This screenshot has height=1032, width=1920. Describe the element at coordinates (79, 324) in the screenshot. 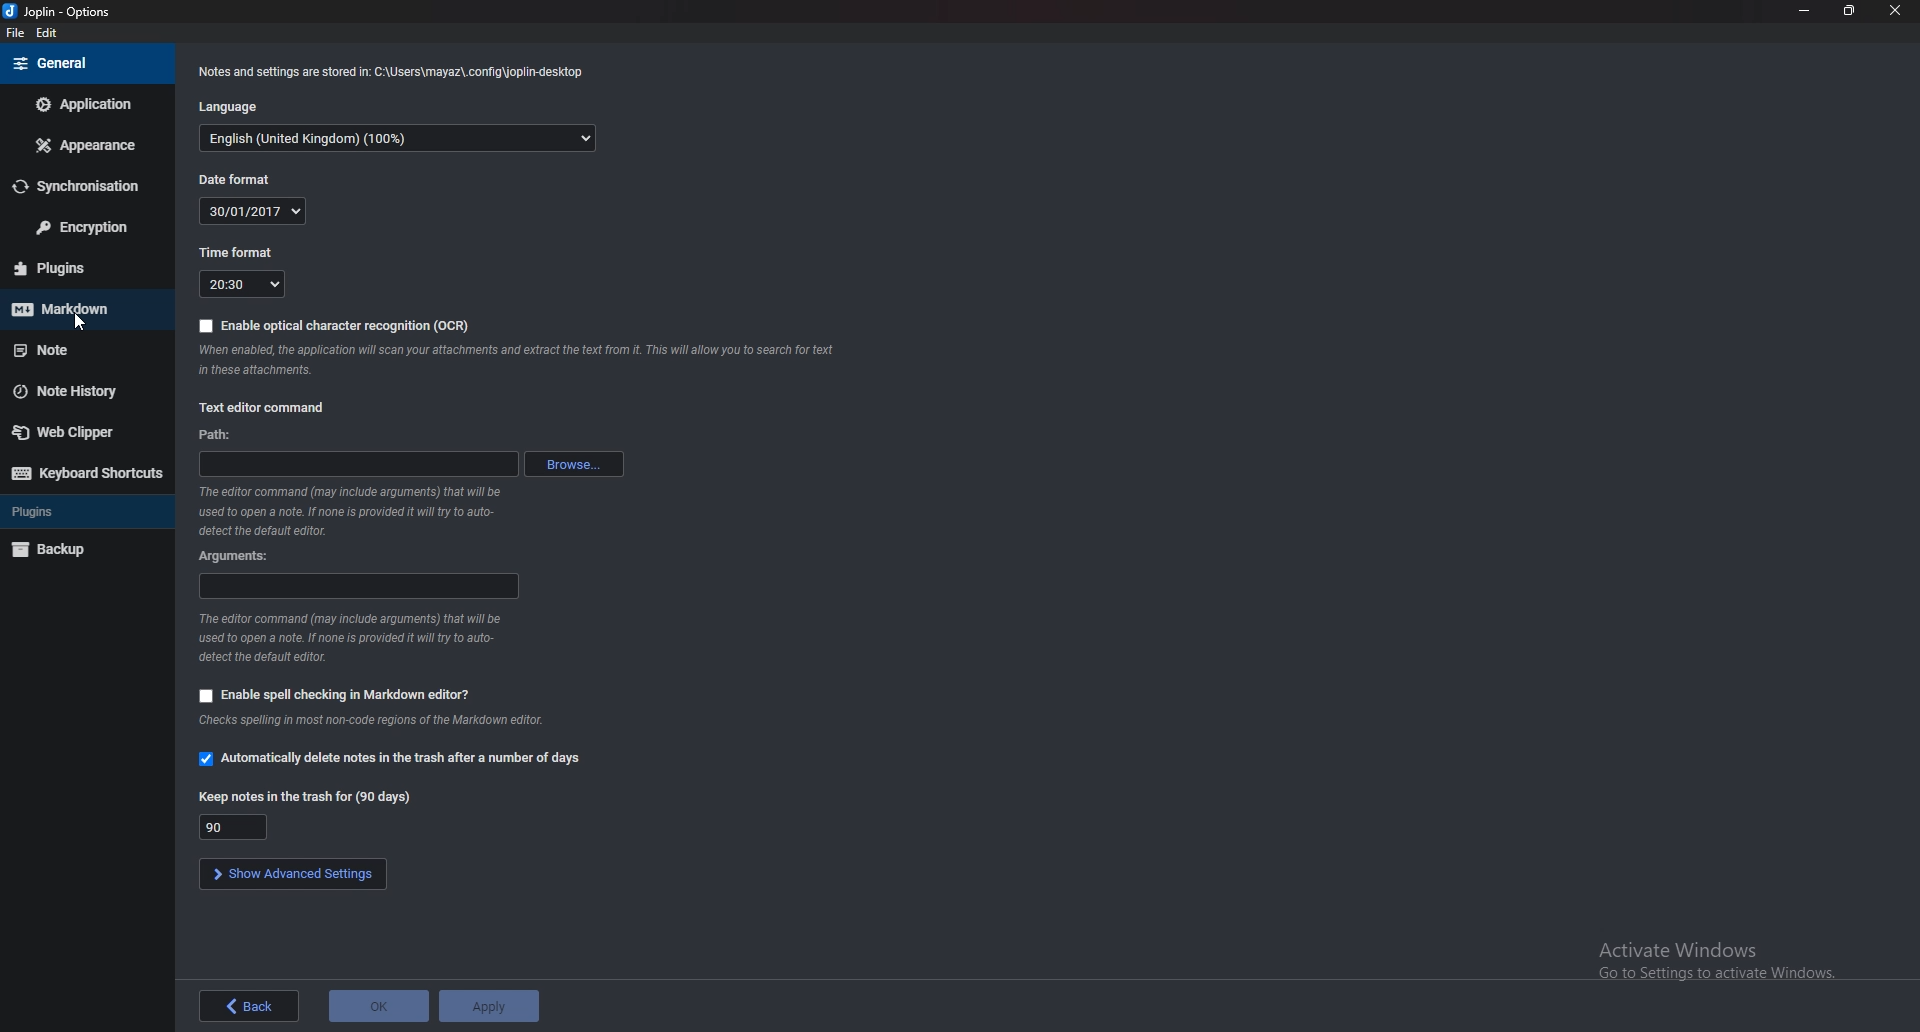

I see `cursor` at that location.